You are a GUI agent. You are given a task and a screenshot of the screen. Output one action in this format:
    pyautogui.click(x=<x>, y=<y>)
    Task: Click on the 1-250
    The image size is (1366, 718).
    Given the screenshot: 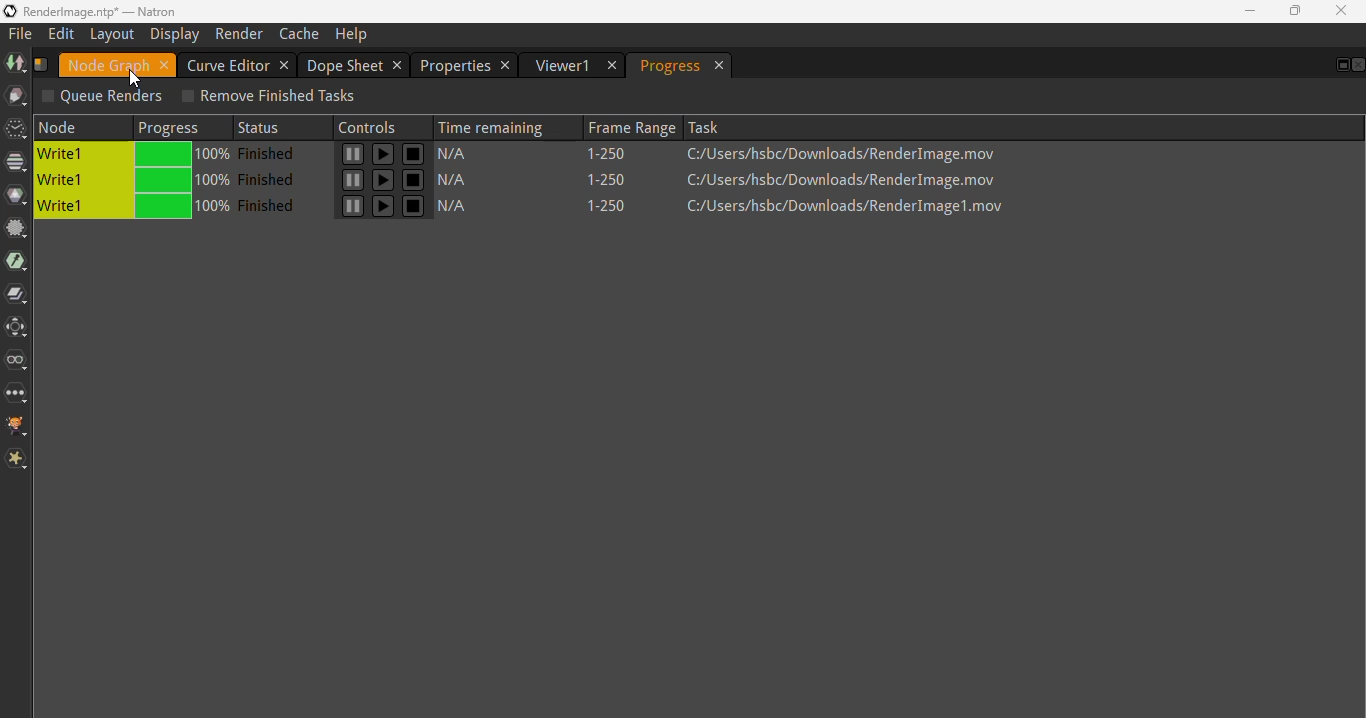 What is the action you would take?
    pyautogui.click(x=614, y=180)
    